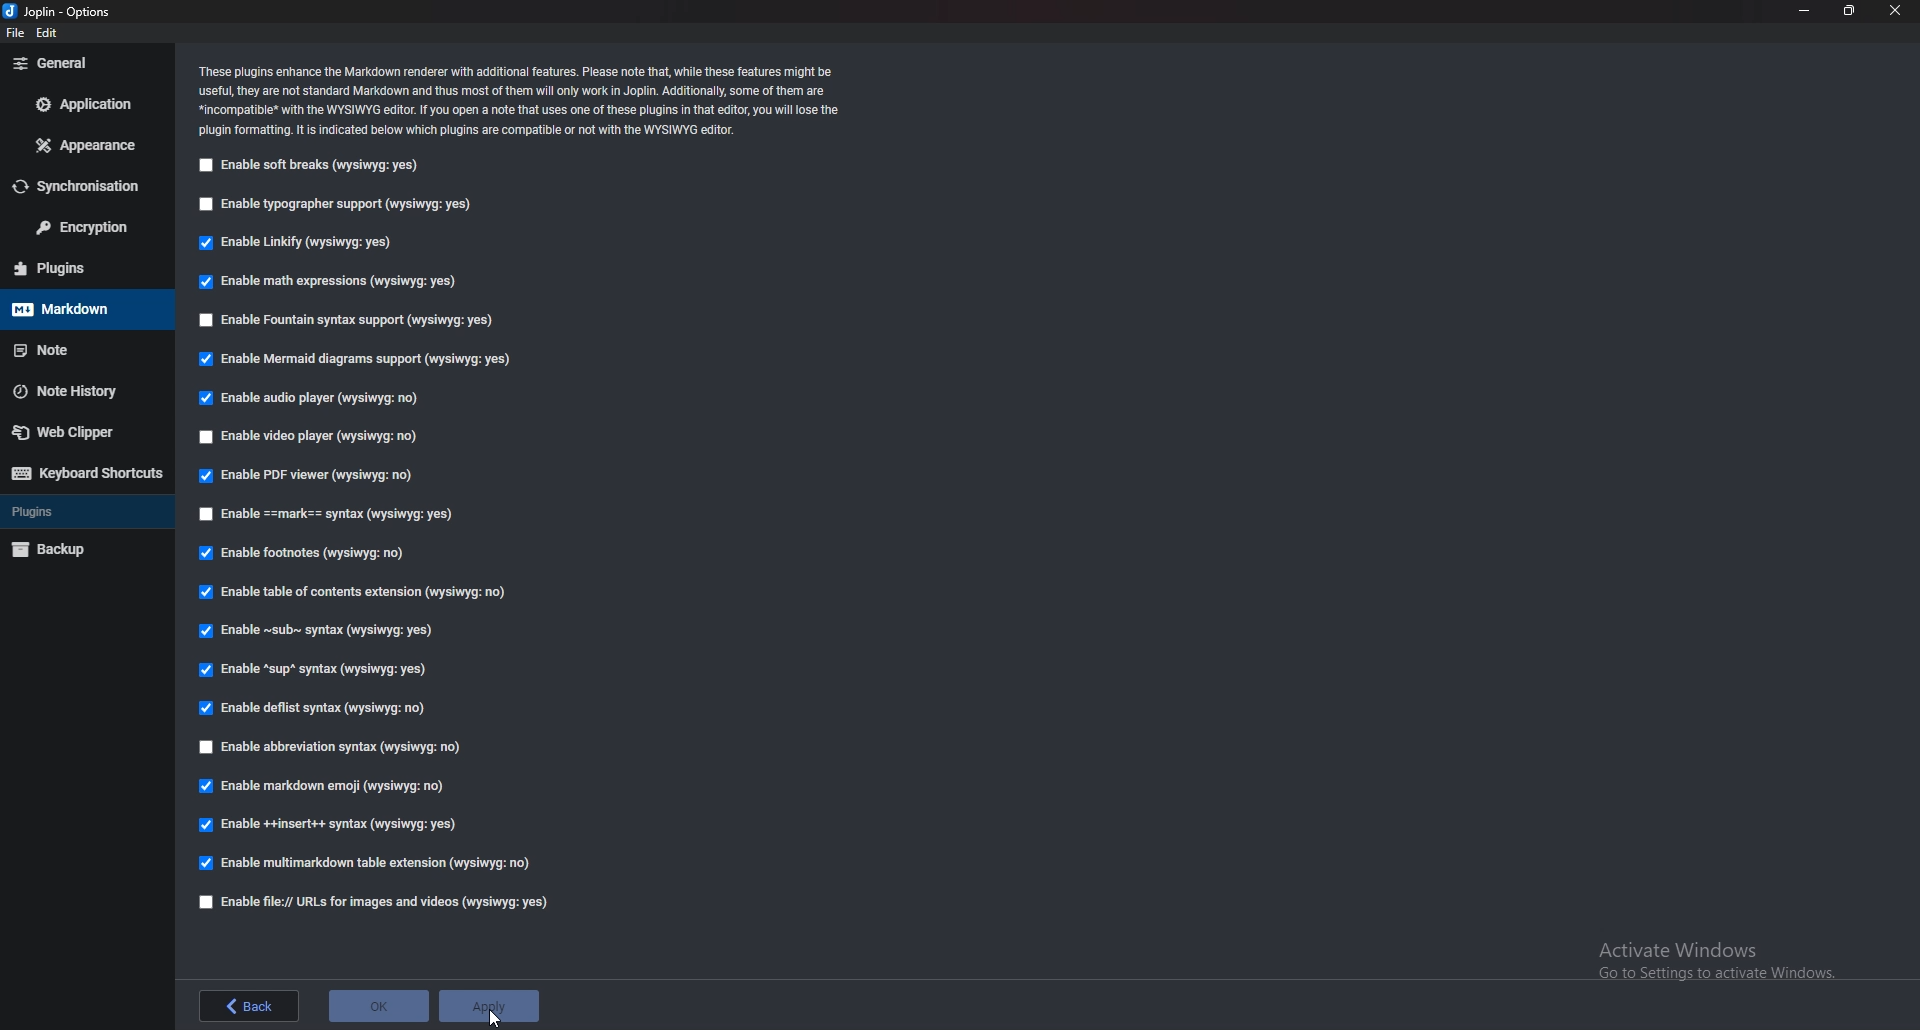 The height and width of the screenshot is (1030, 1920). I want to click on Minimize, so click(1807, 11).